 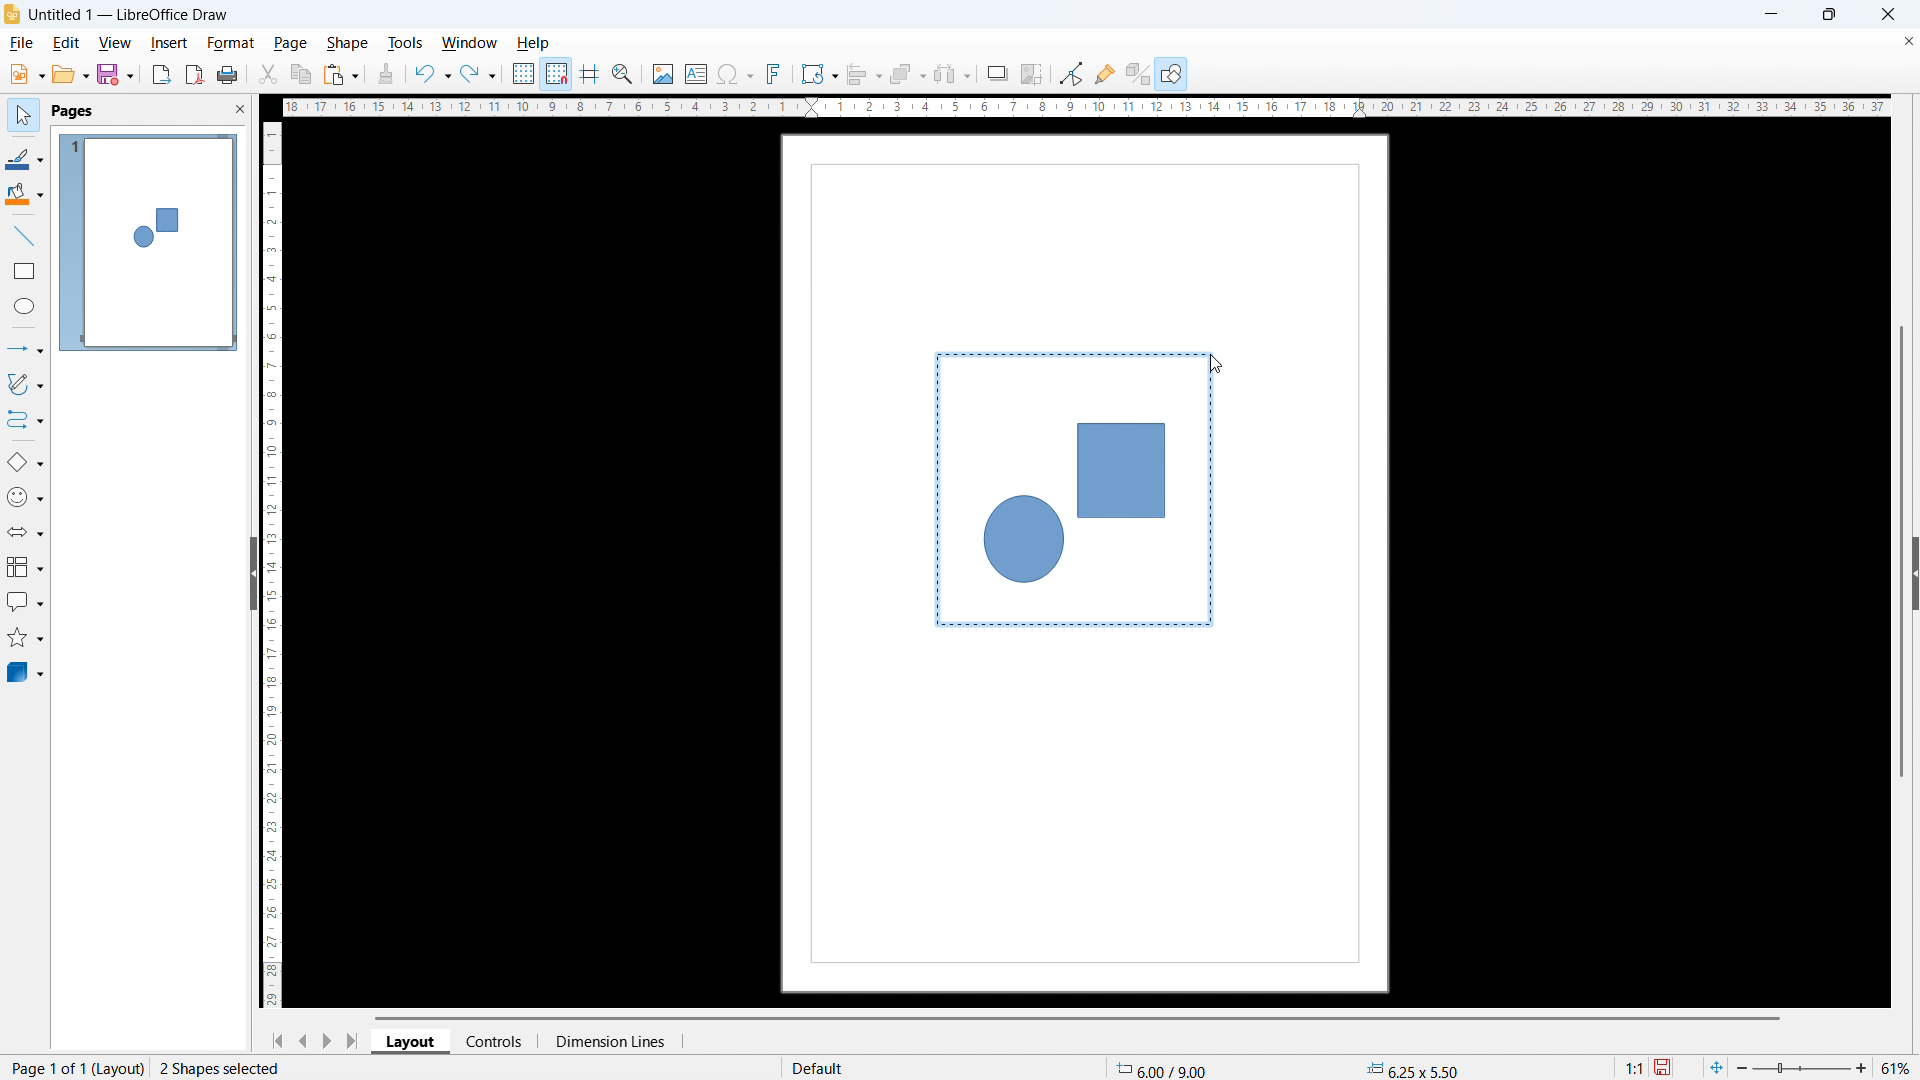 I want to click on document title, so click(x=129, y=15).